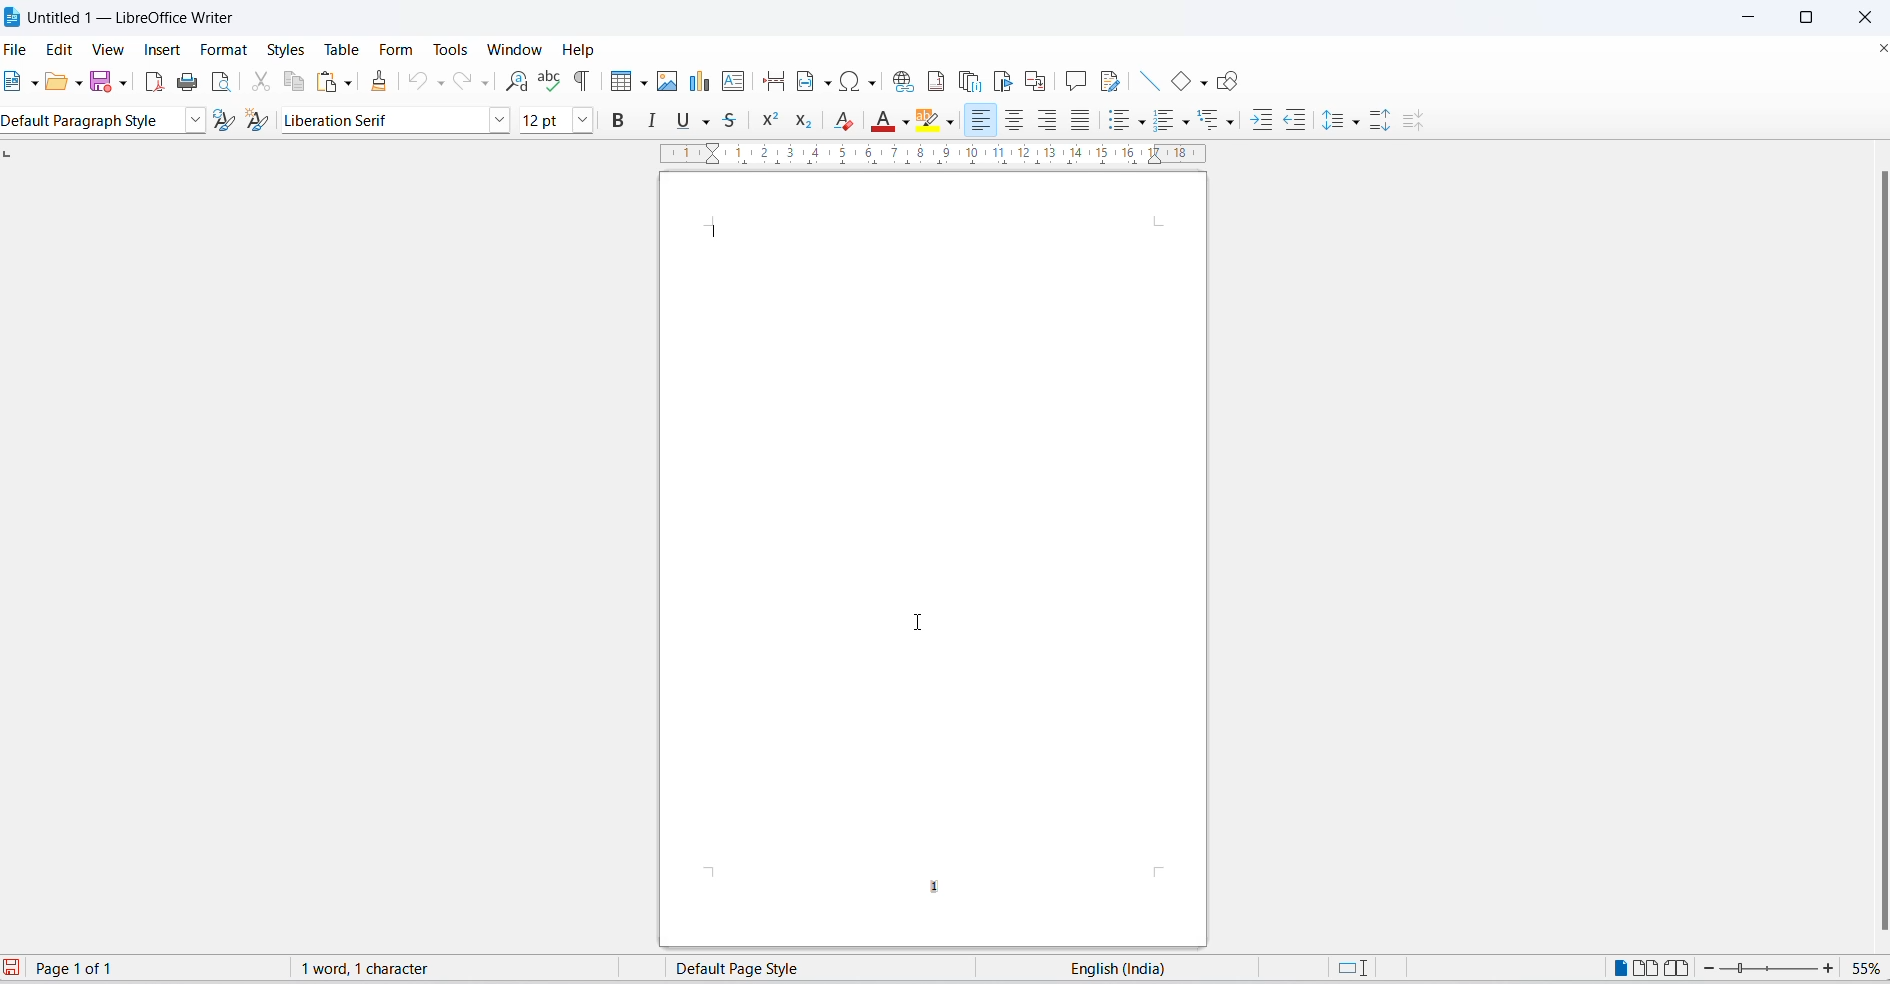 The image size is (1890, 984). I want to click on create new style from selection, so click(263, 121).